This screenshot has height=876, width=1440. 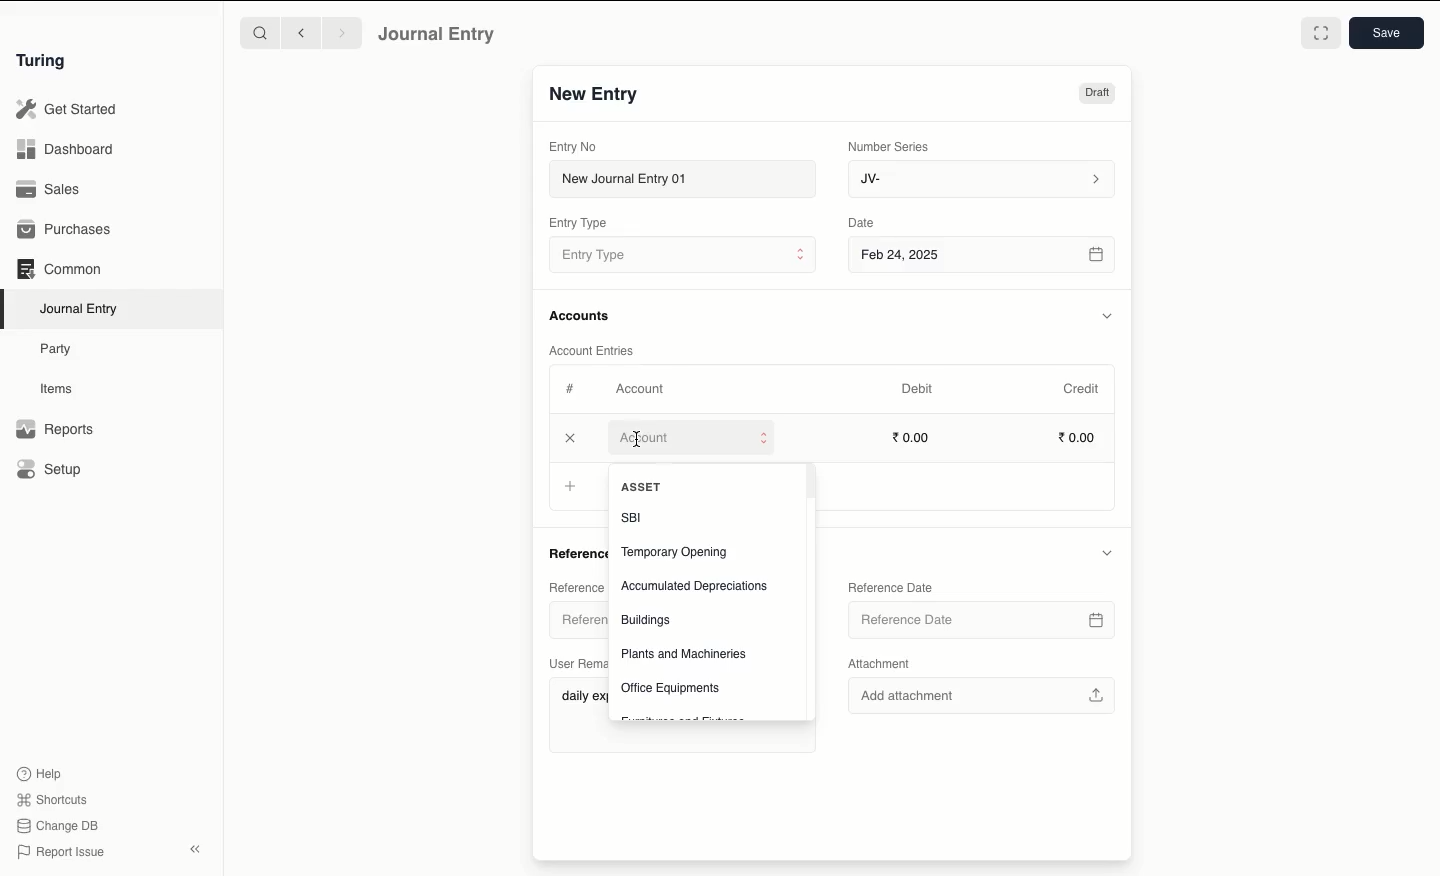 What do you see at coordinates (1078, 435) in the screenshot?
I see `0.00` at bounding box center [1078, 435].